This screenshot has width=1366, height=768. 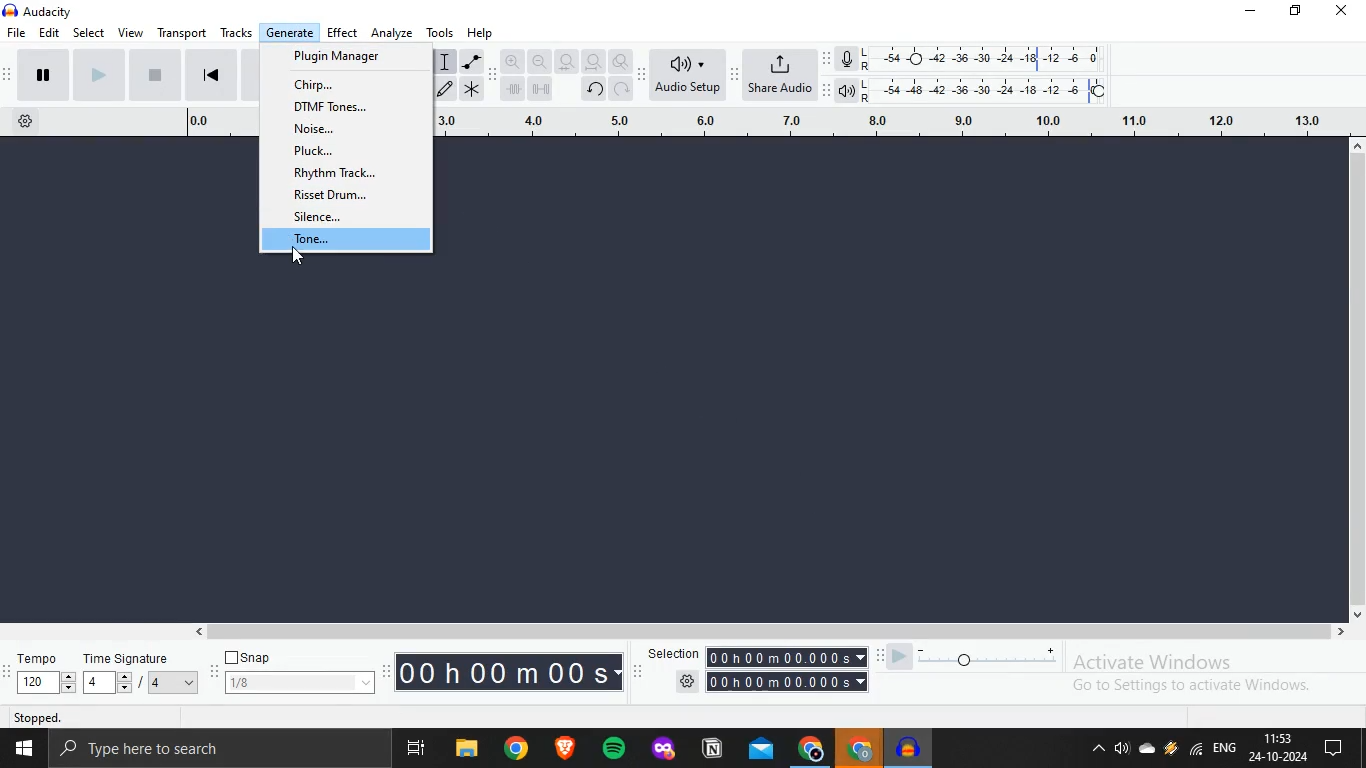 What do you see at coordinates (473, 61) in the screenshot?
I see `Italic` at bounding box center [473, 61].